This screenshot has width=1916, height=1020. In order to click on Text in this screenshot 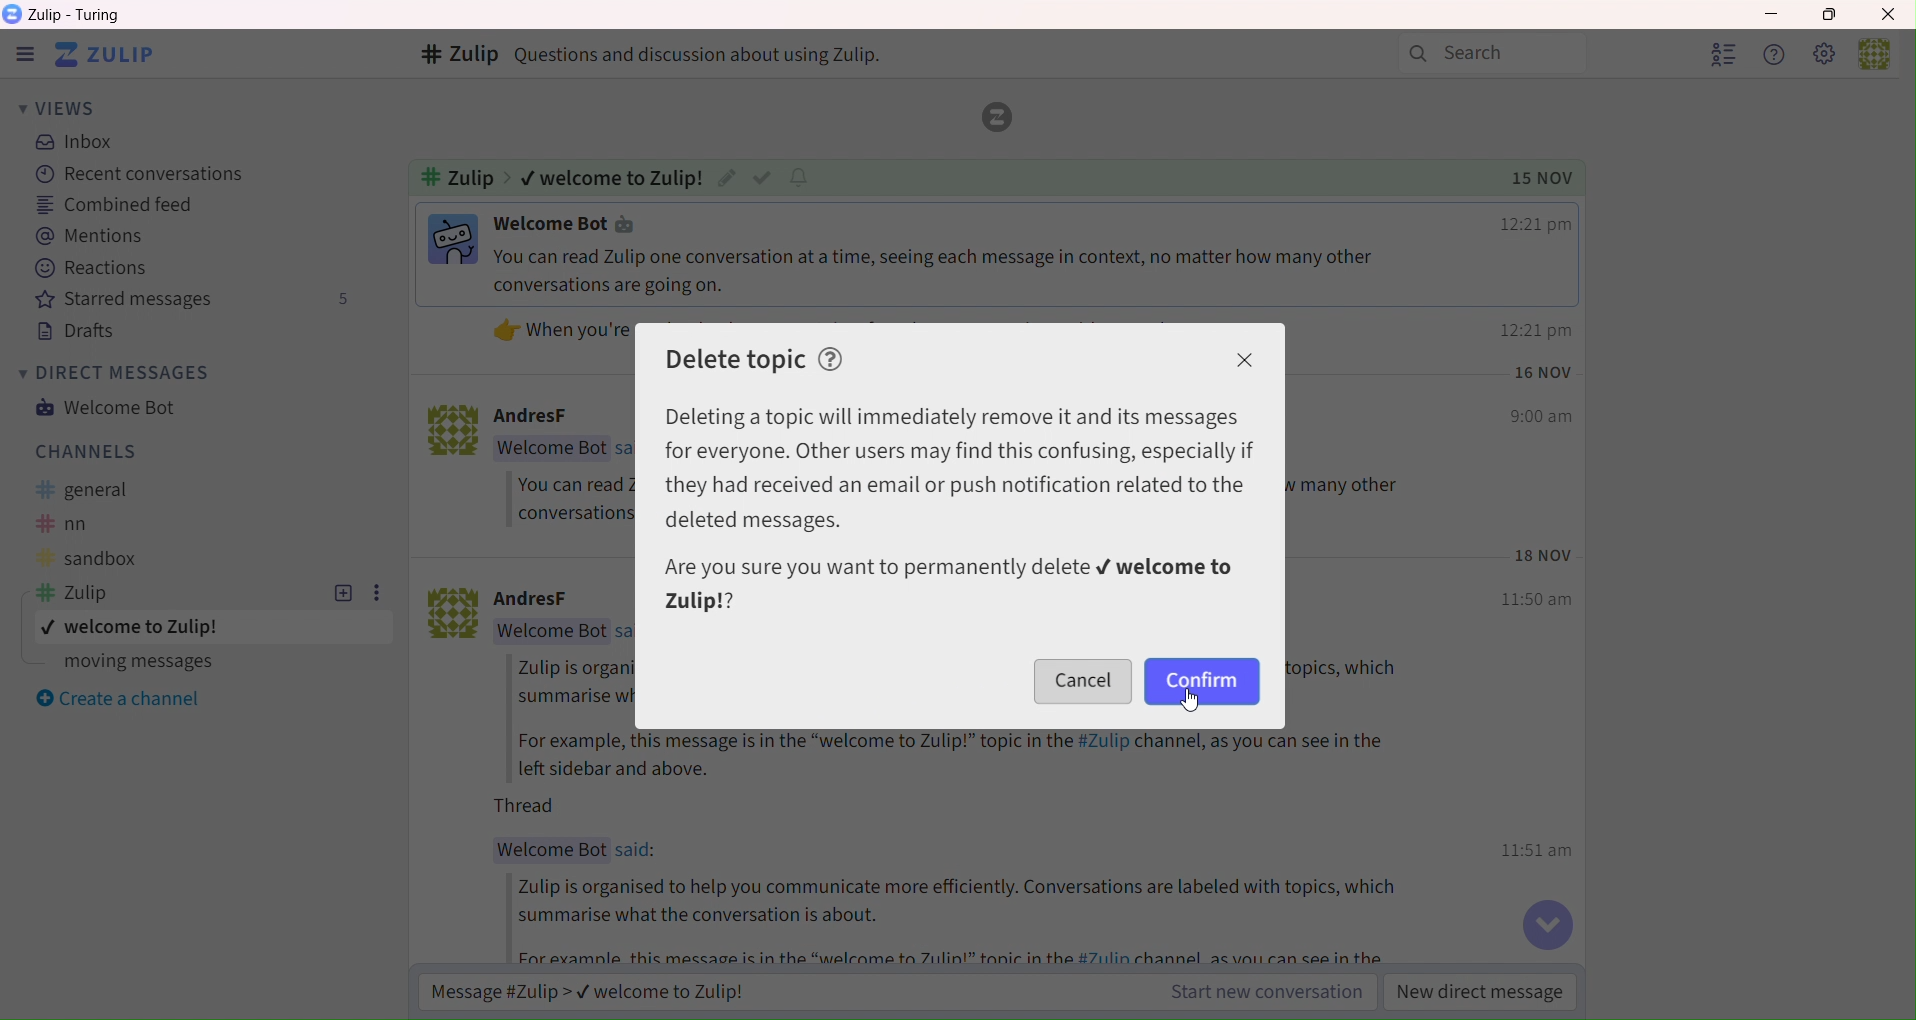, I will do `click(965, 756)`.